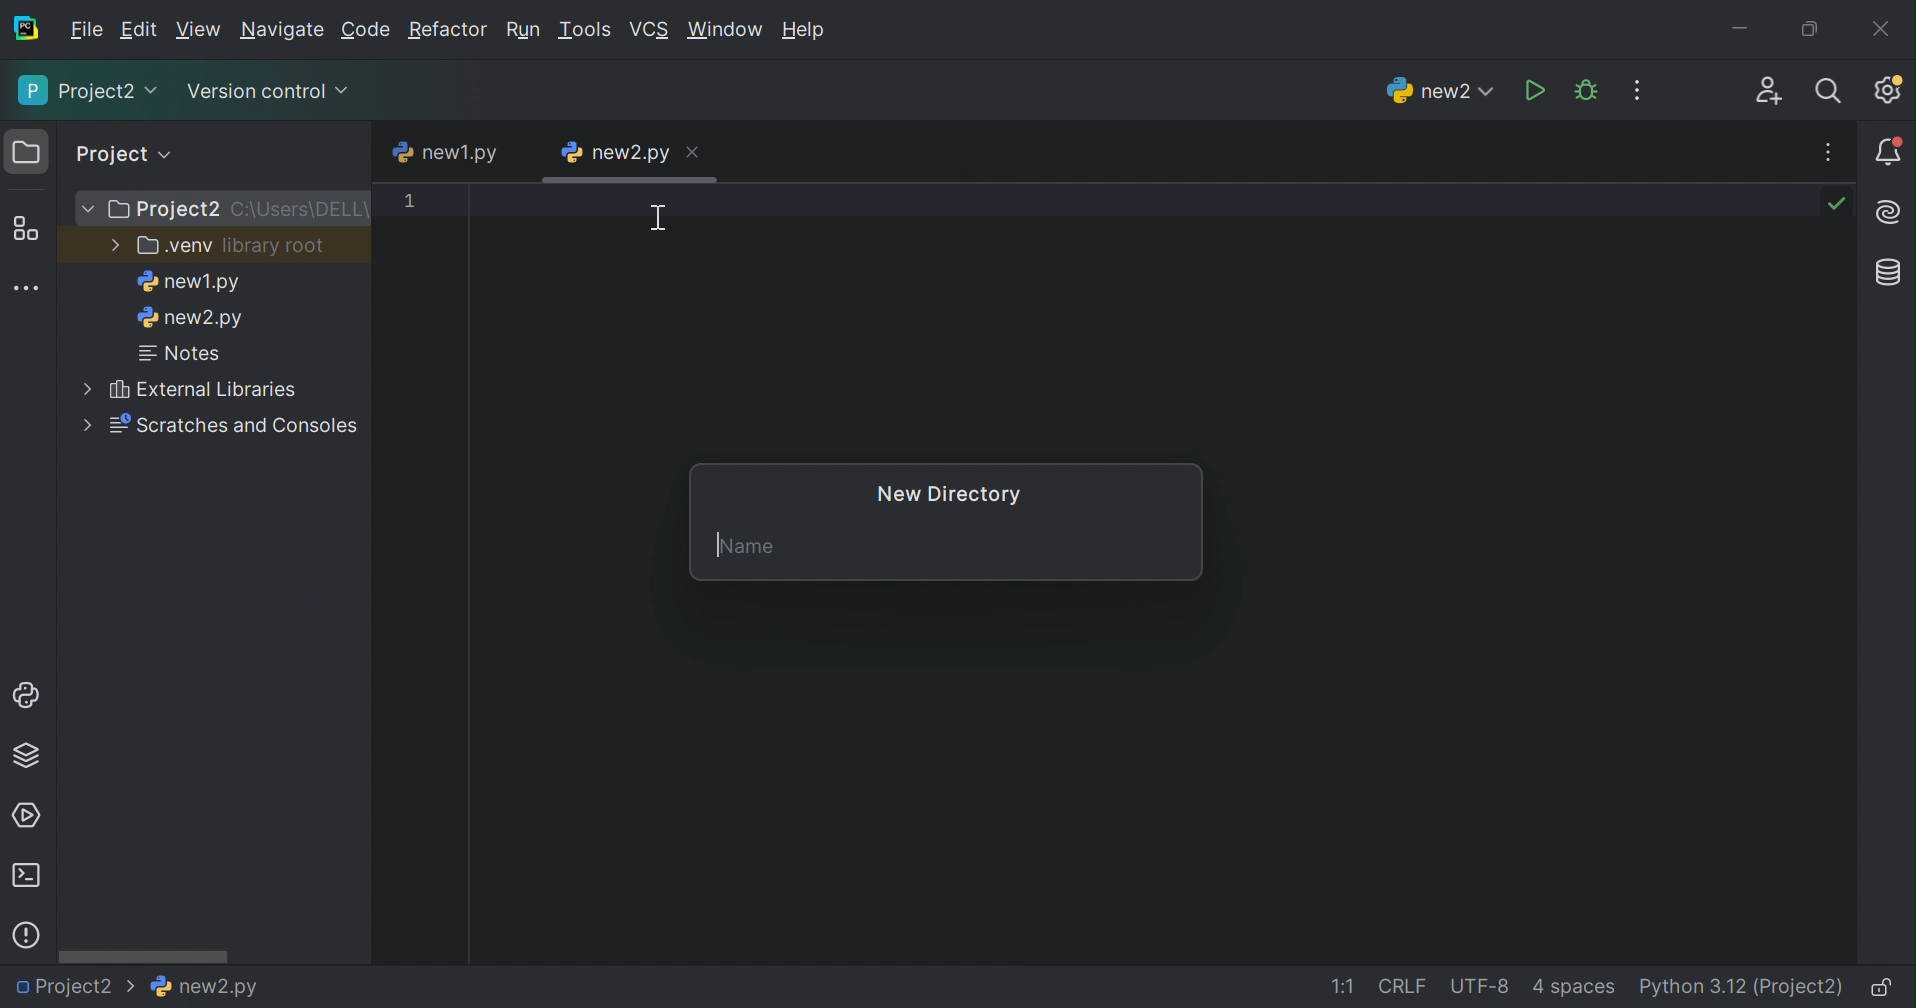 Image resolution: width=1916 pixels, height=1008 pixels. What do you see at coordinates (691, 153) in the screenshot?
I see `Close` at bounding box center [691, 153].